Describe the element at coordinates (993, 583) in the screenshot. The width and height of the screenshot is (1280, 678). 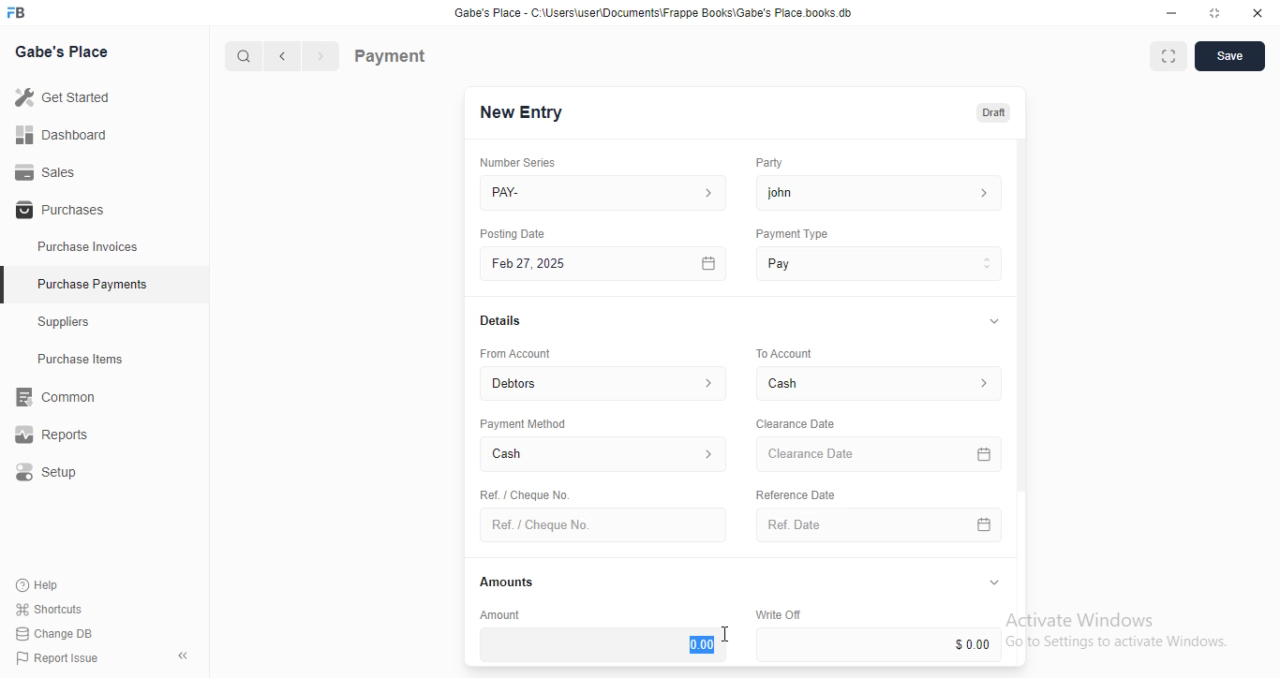
I see `expand/collapse` at that location.